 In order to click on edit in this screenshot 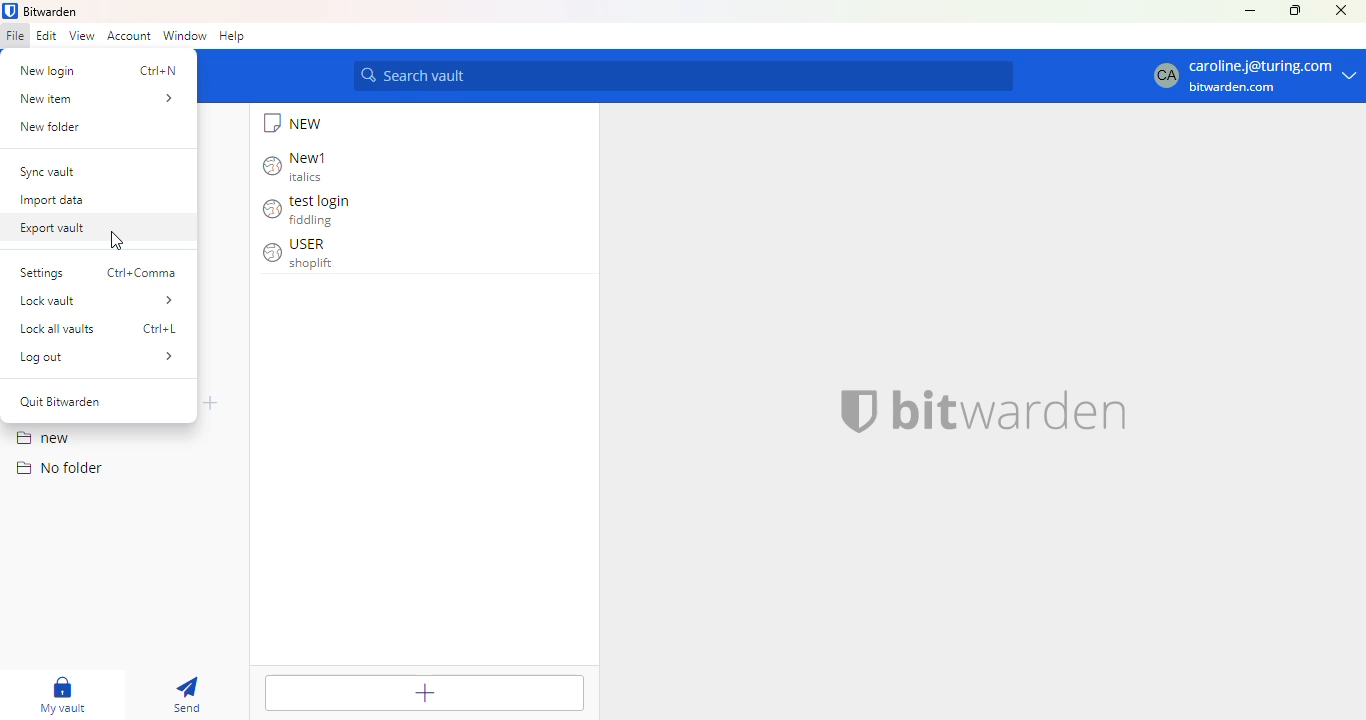, I will do `click(46, 36)`.